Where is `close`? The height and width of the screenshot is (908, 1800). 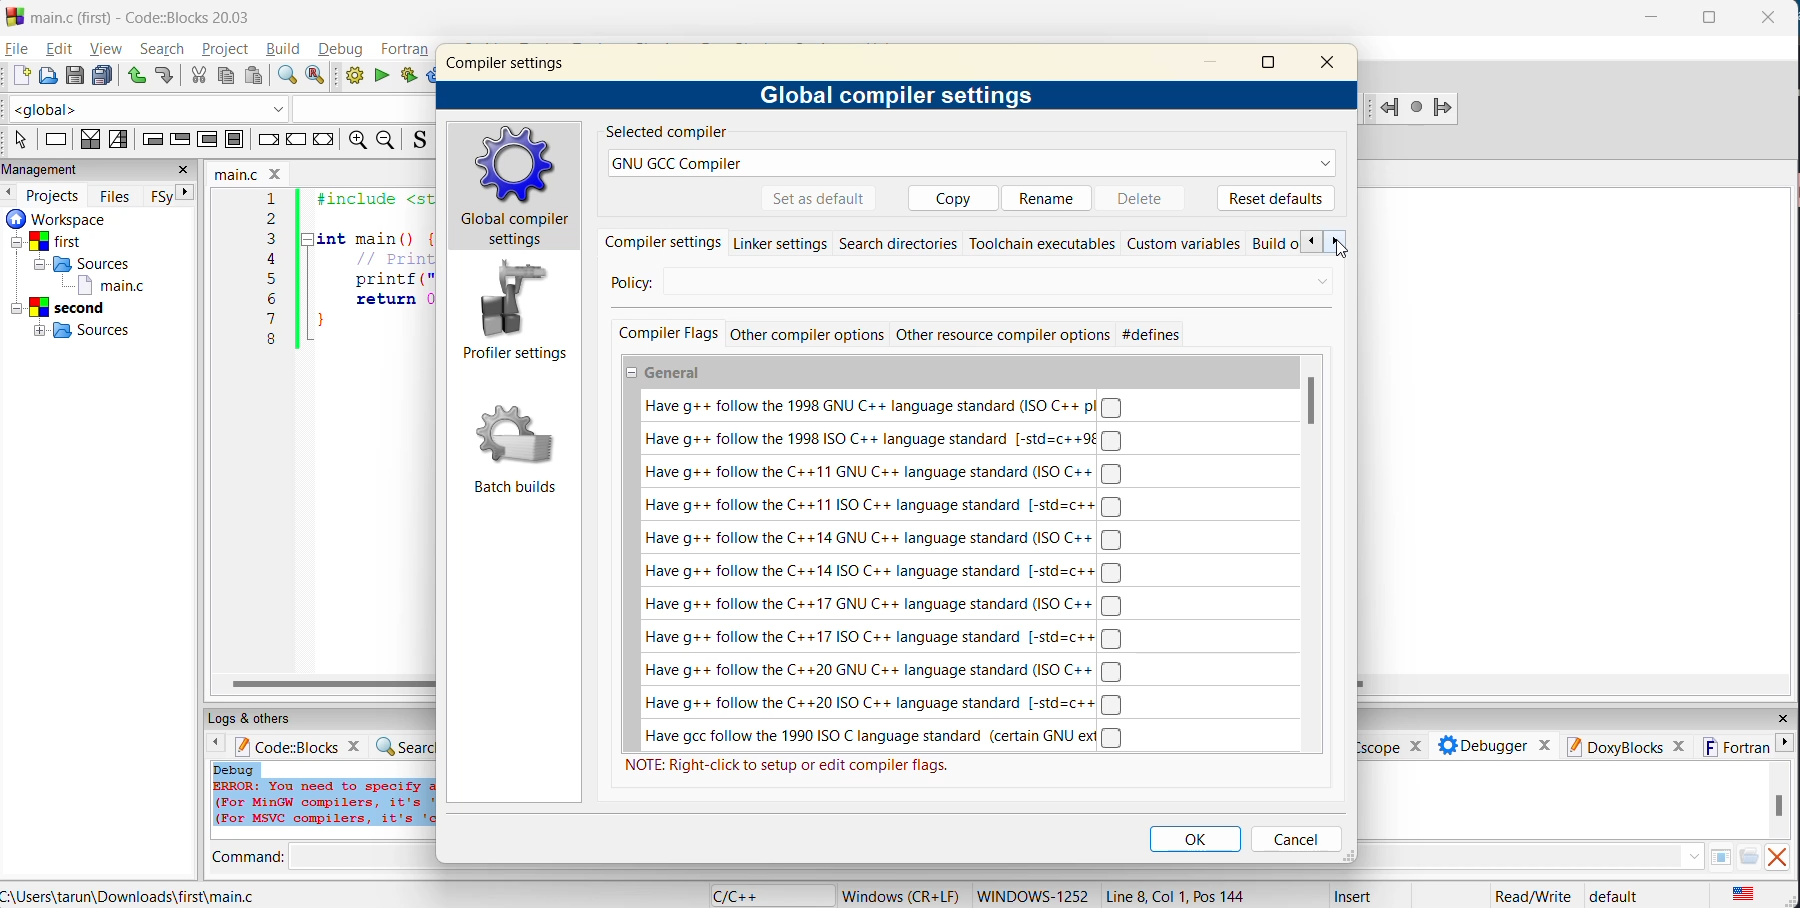
close is located at coordinates (1770, 19).